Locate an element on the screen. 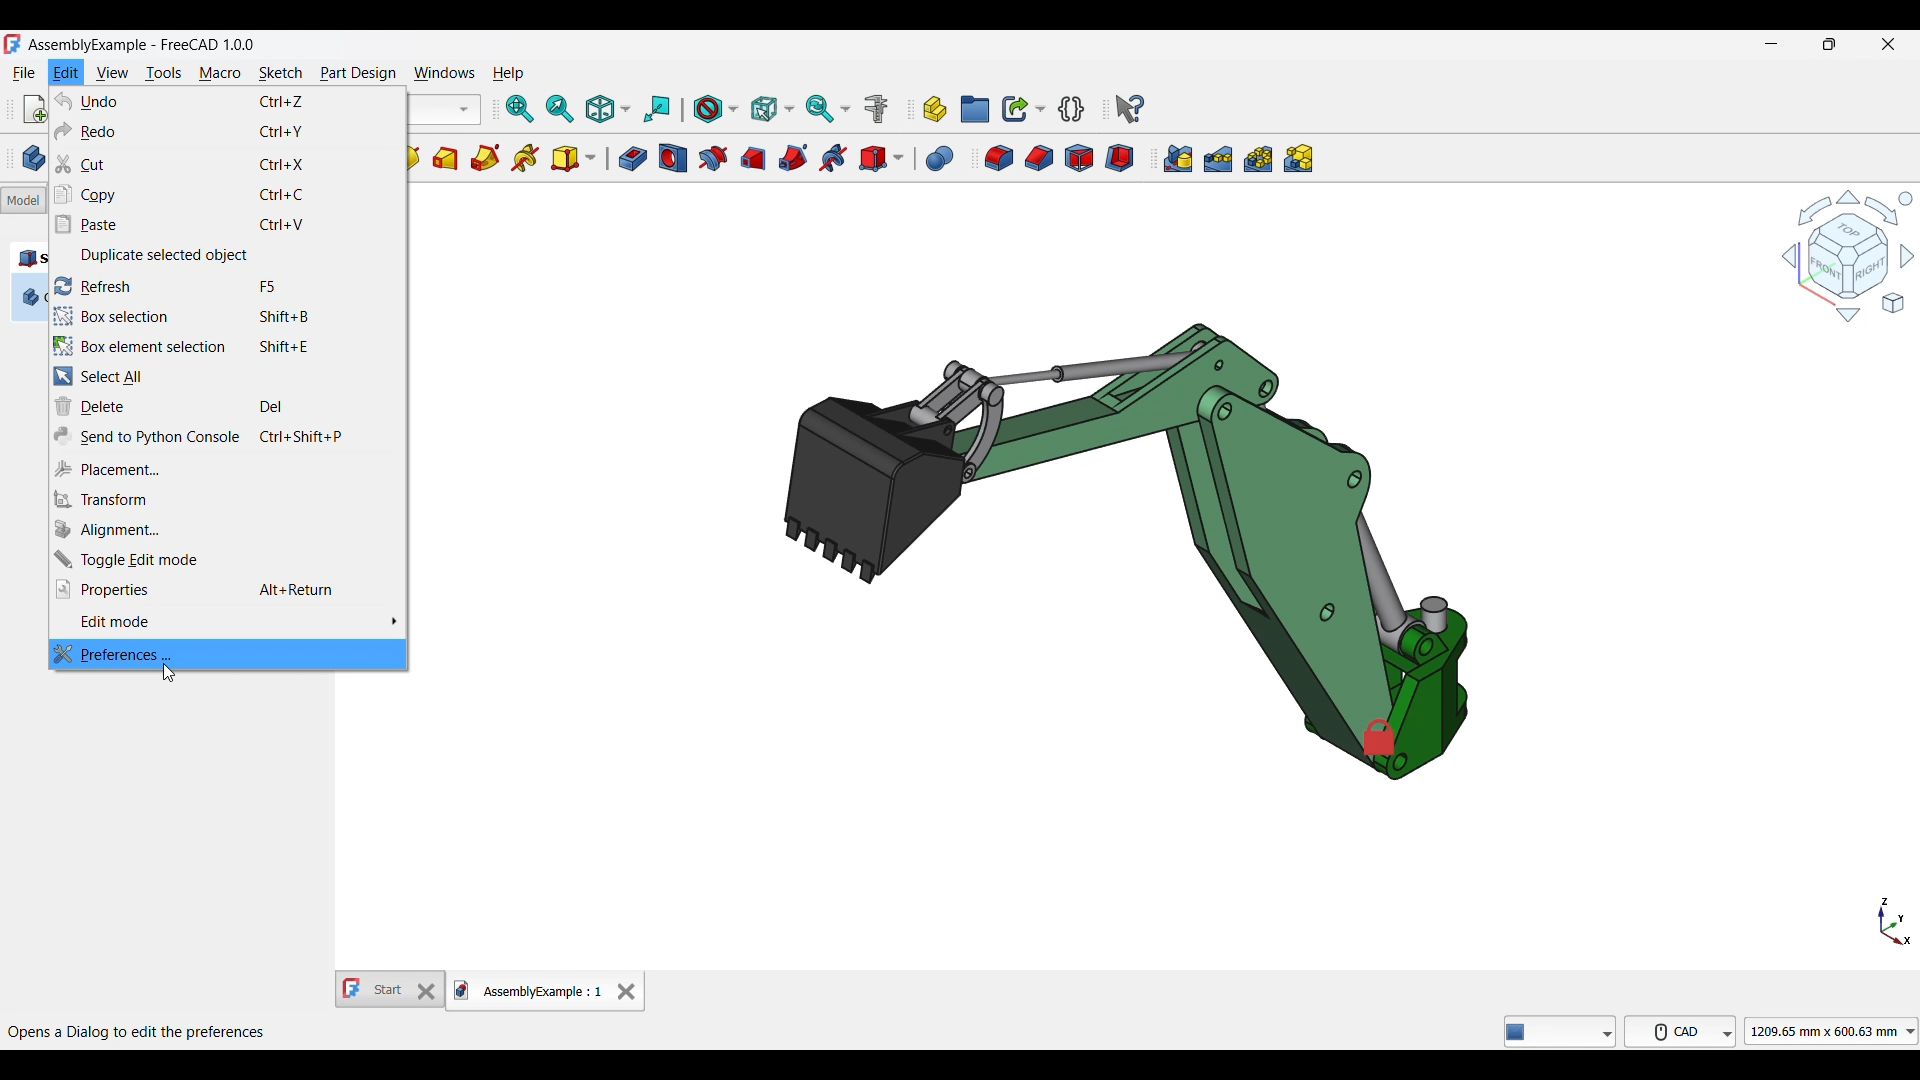 The image size is (1920, 1080). Mirrored is located at coordinates (1178, 158).